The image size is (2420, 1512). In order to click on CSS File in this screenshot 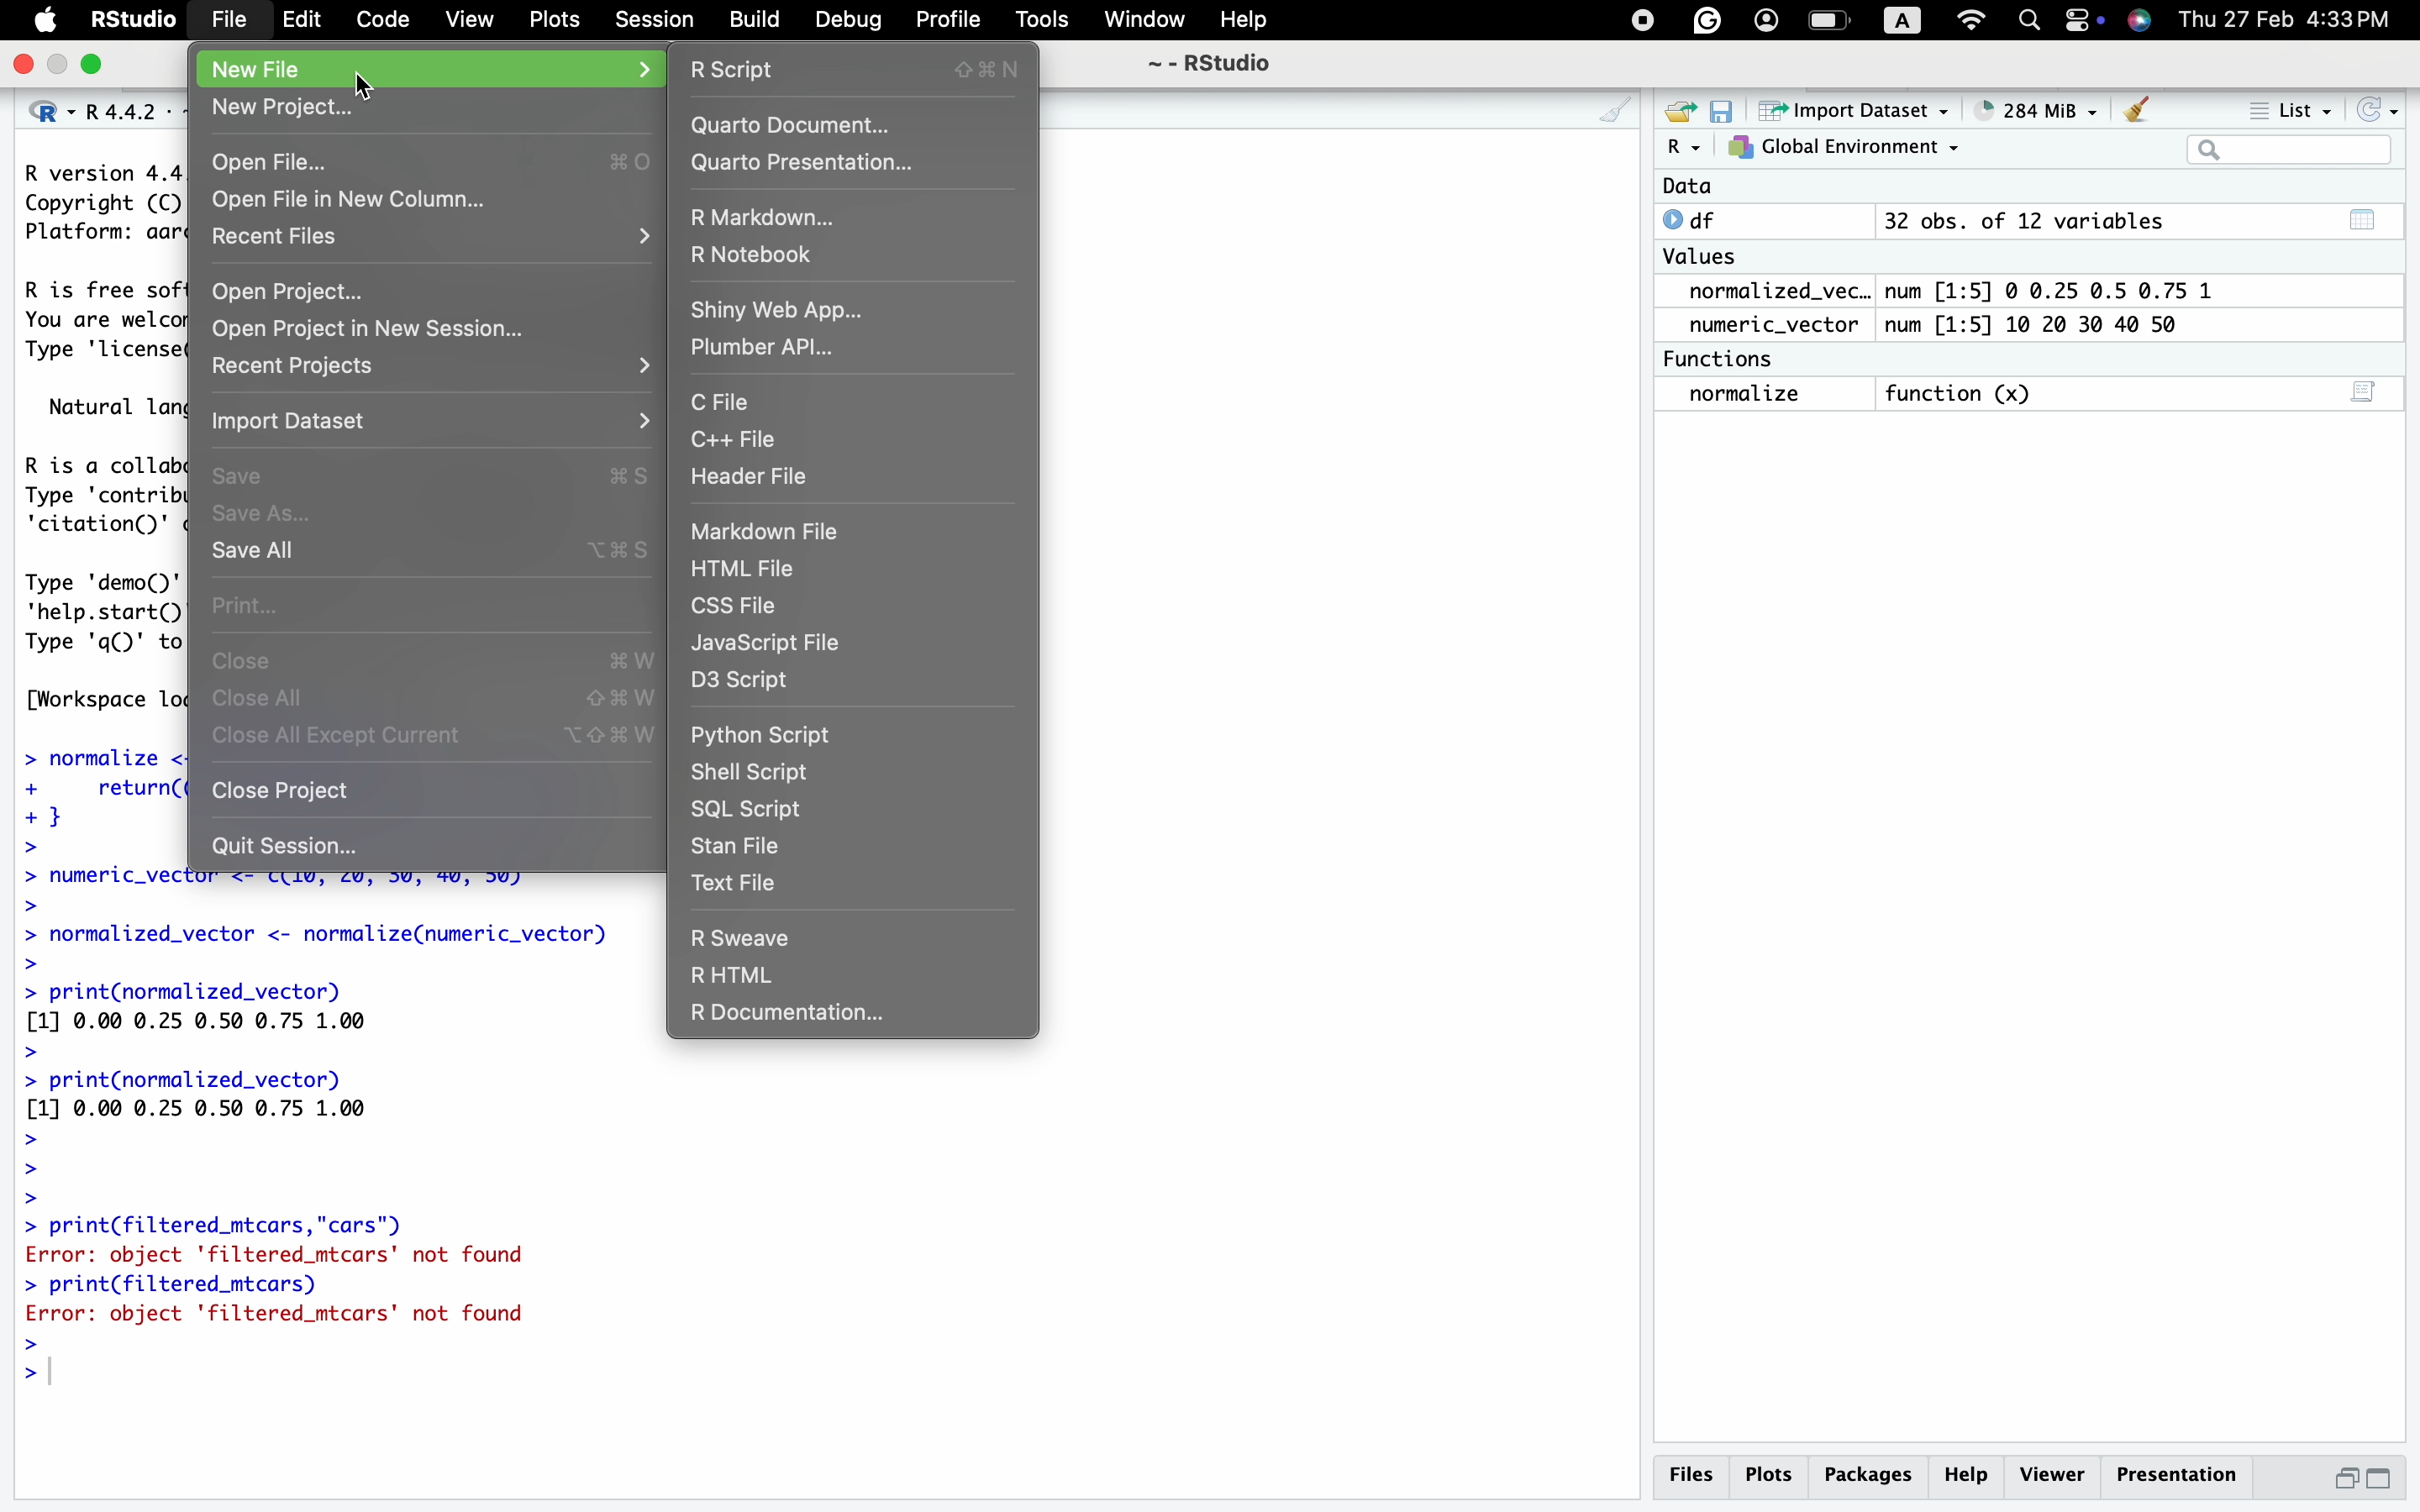, I will do `click(745, 609)`.